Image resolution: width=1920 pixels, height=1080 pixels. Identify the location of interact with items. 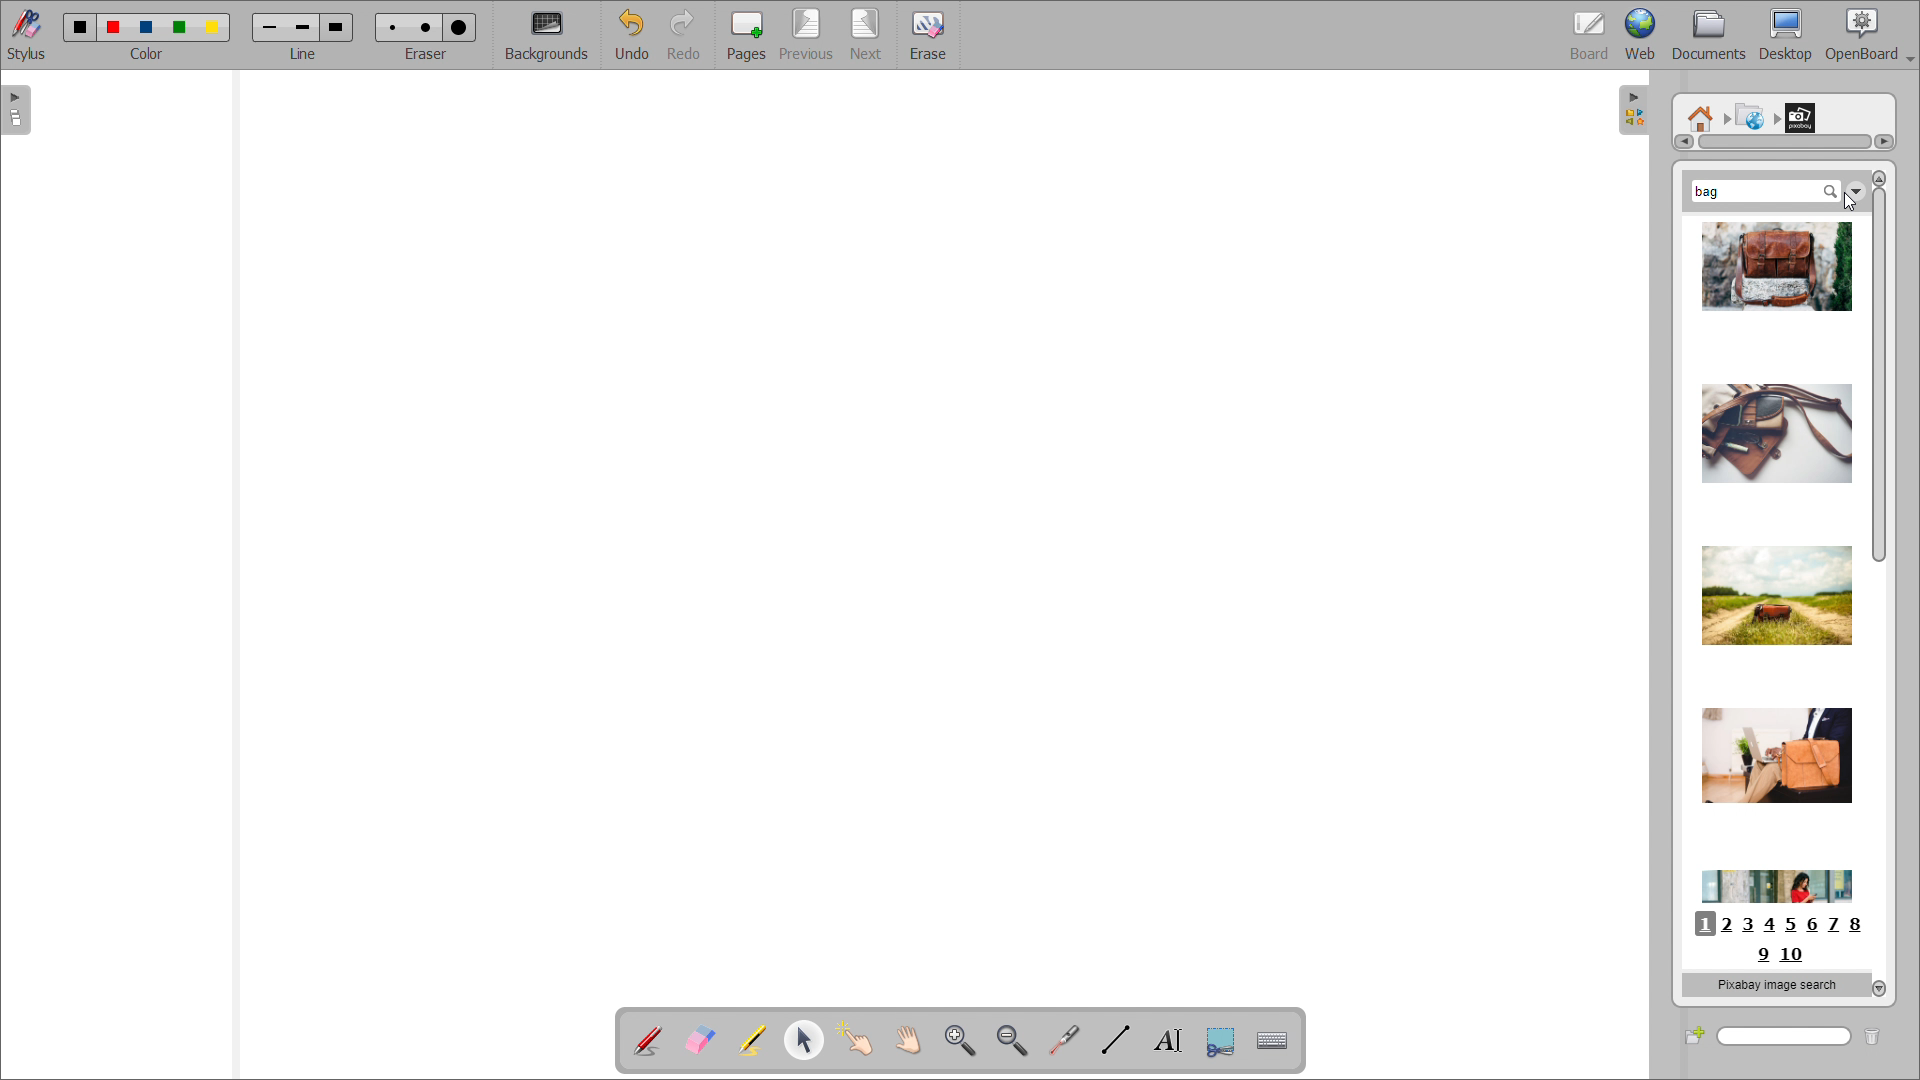
(856, 1039).